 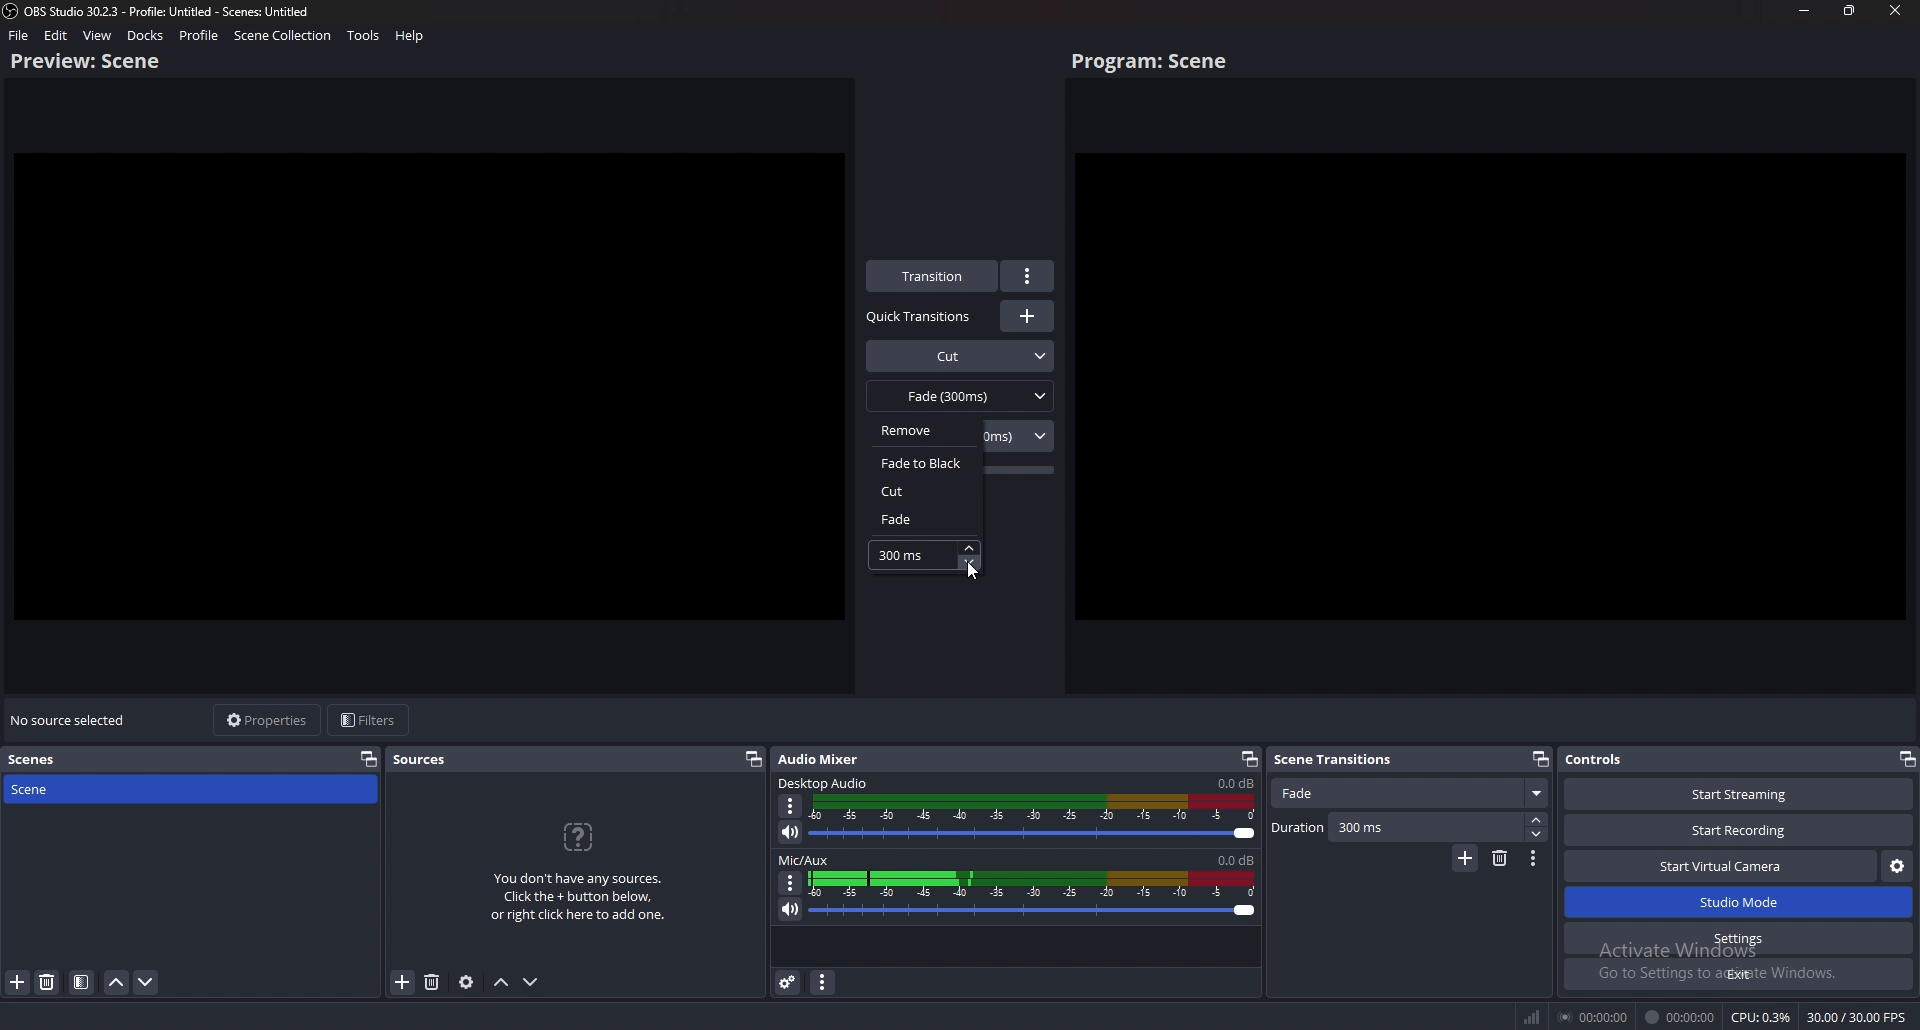 I want to click on pop out, so click(x=369, y=758).